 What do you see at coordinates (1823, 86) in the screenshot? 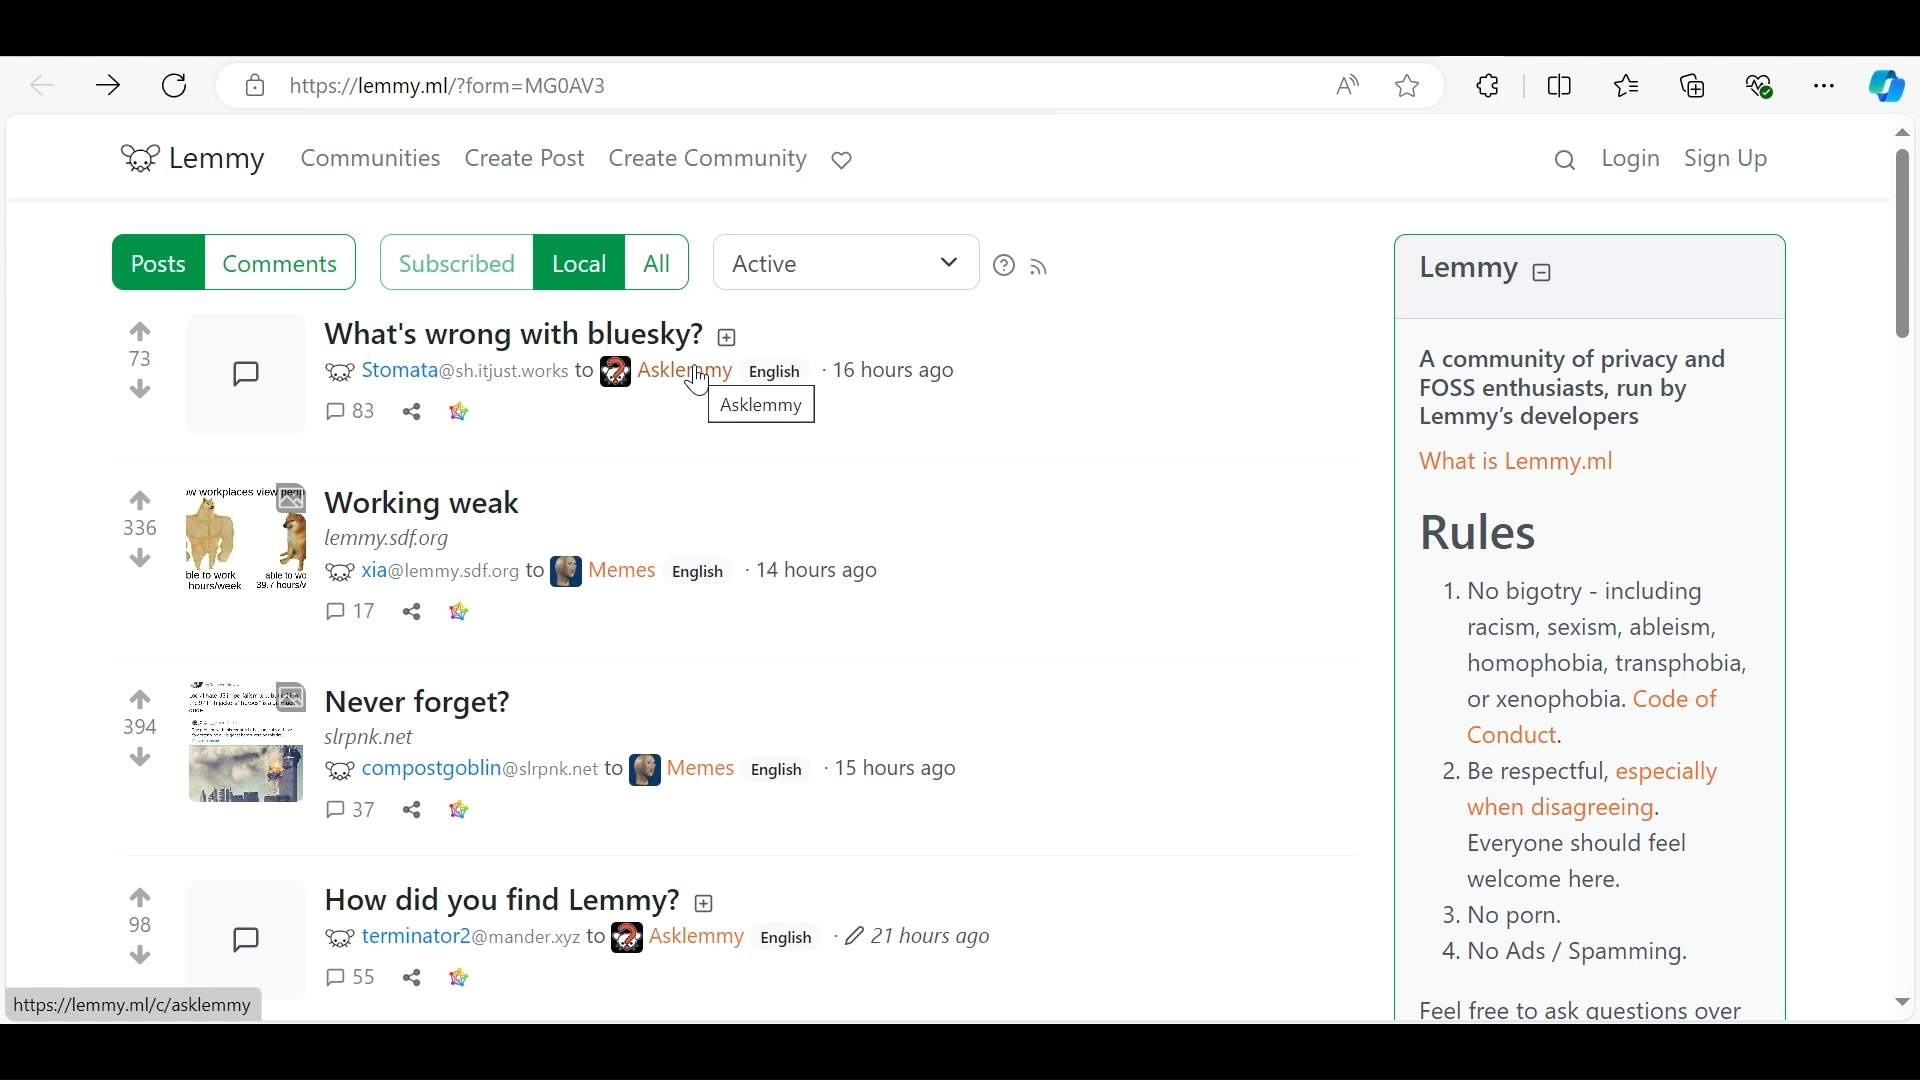
I see `settings and more` at bounding box center [1823, 86].